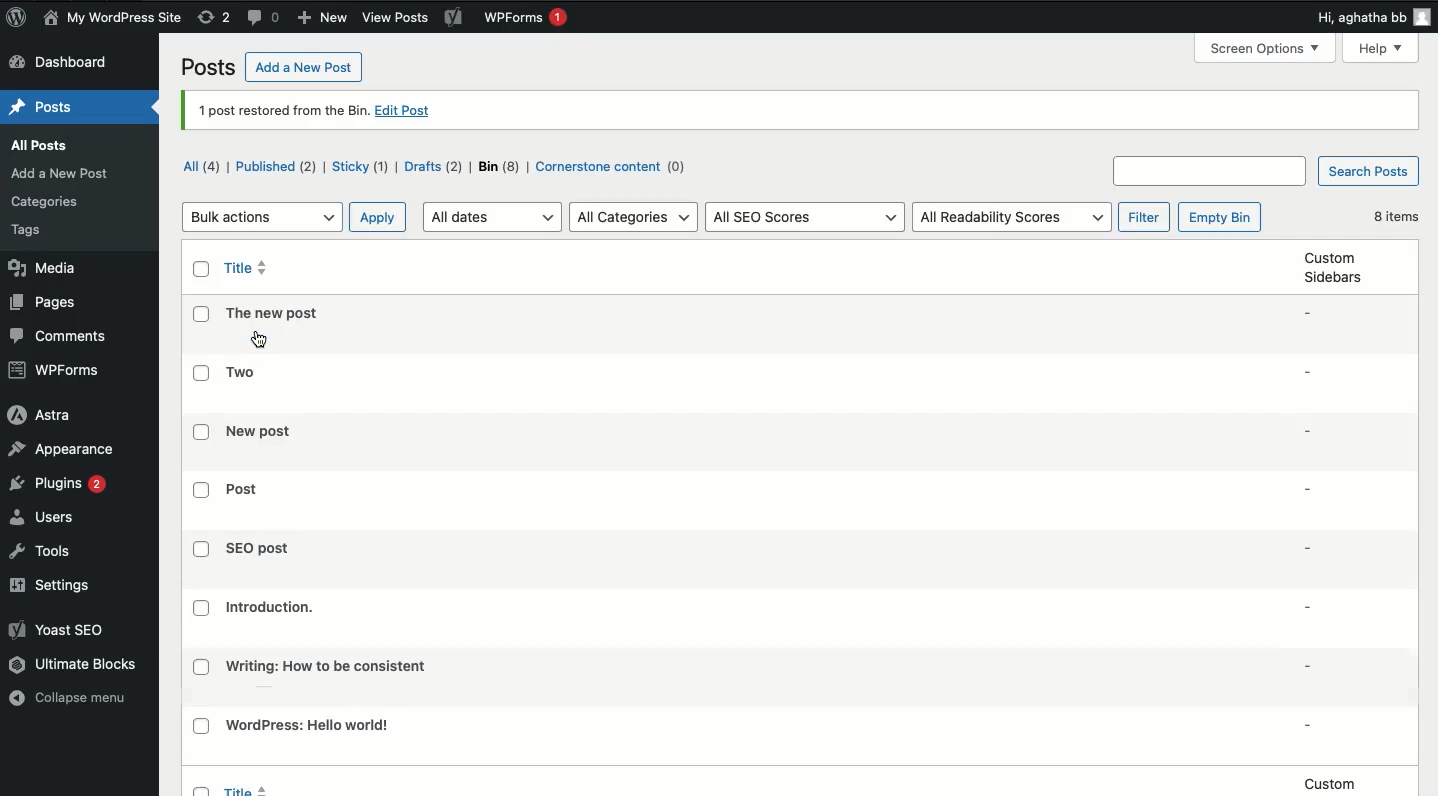 Image resolution: width=1438 pixels, height=796 pixels. I want to click on Help, so click(1380, 50).